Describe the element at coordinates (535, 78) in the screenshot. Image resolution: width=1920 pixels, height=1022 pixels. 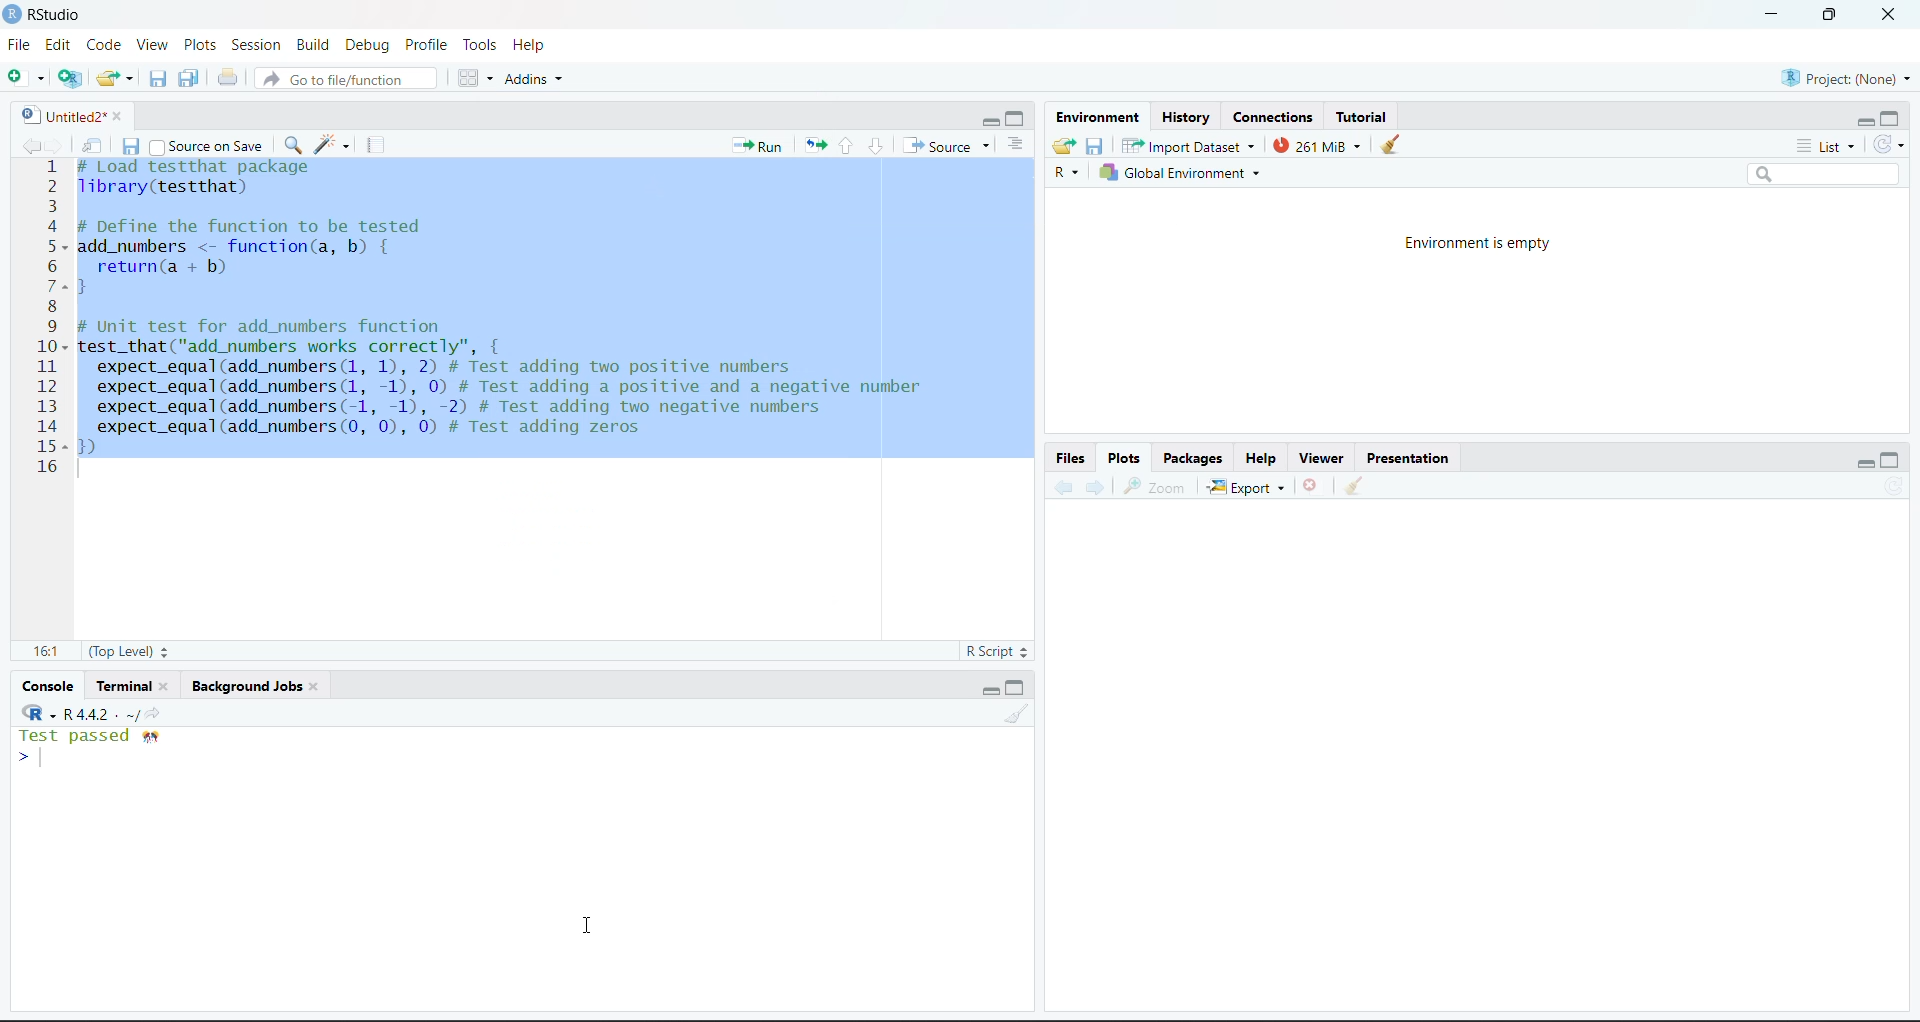
I see `Addins` at that location.